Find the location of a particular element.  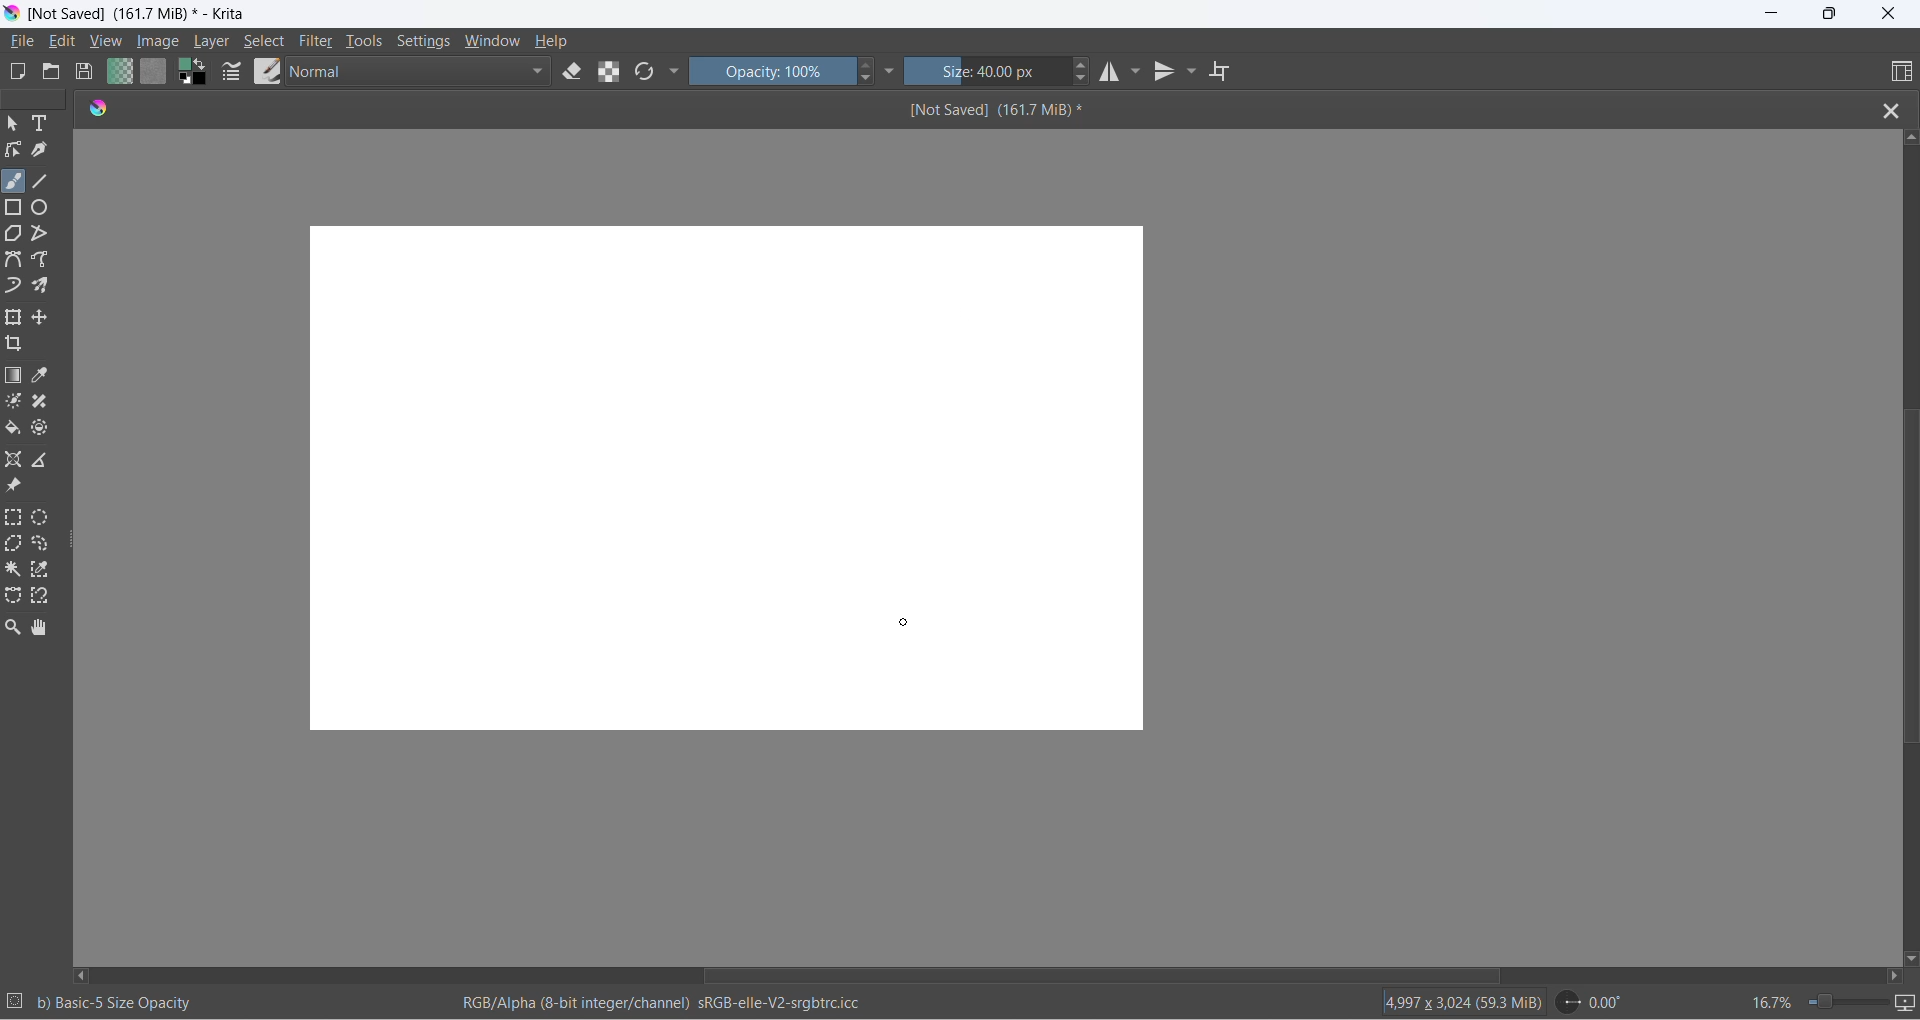

tools is located at coordinates (367, 45).